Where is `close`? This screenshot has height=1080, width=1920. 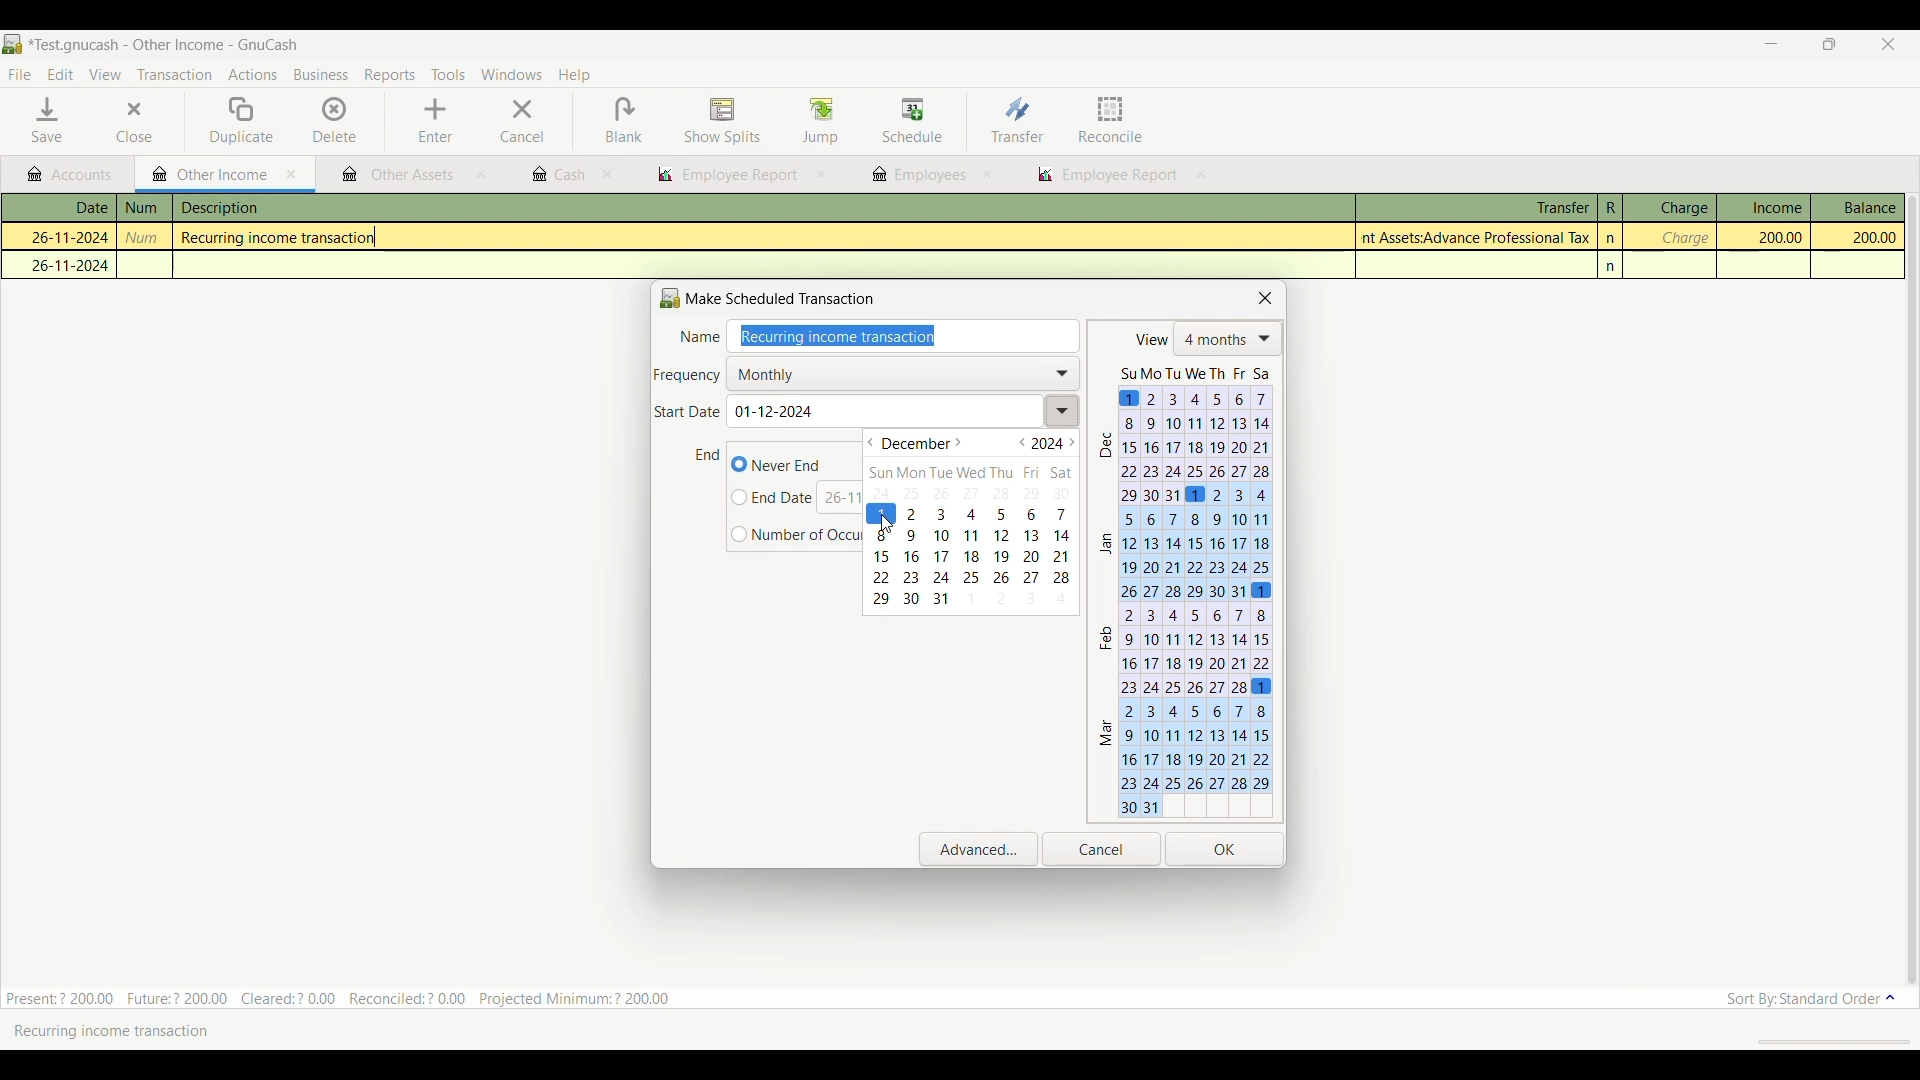 close is located at coordinates (987, 174).